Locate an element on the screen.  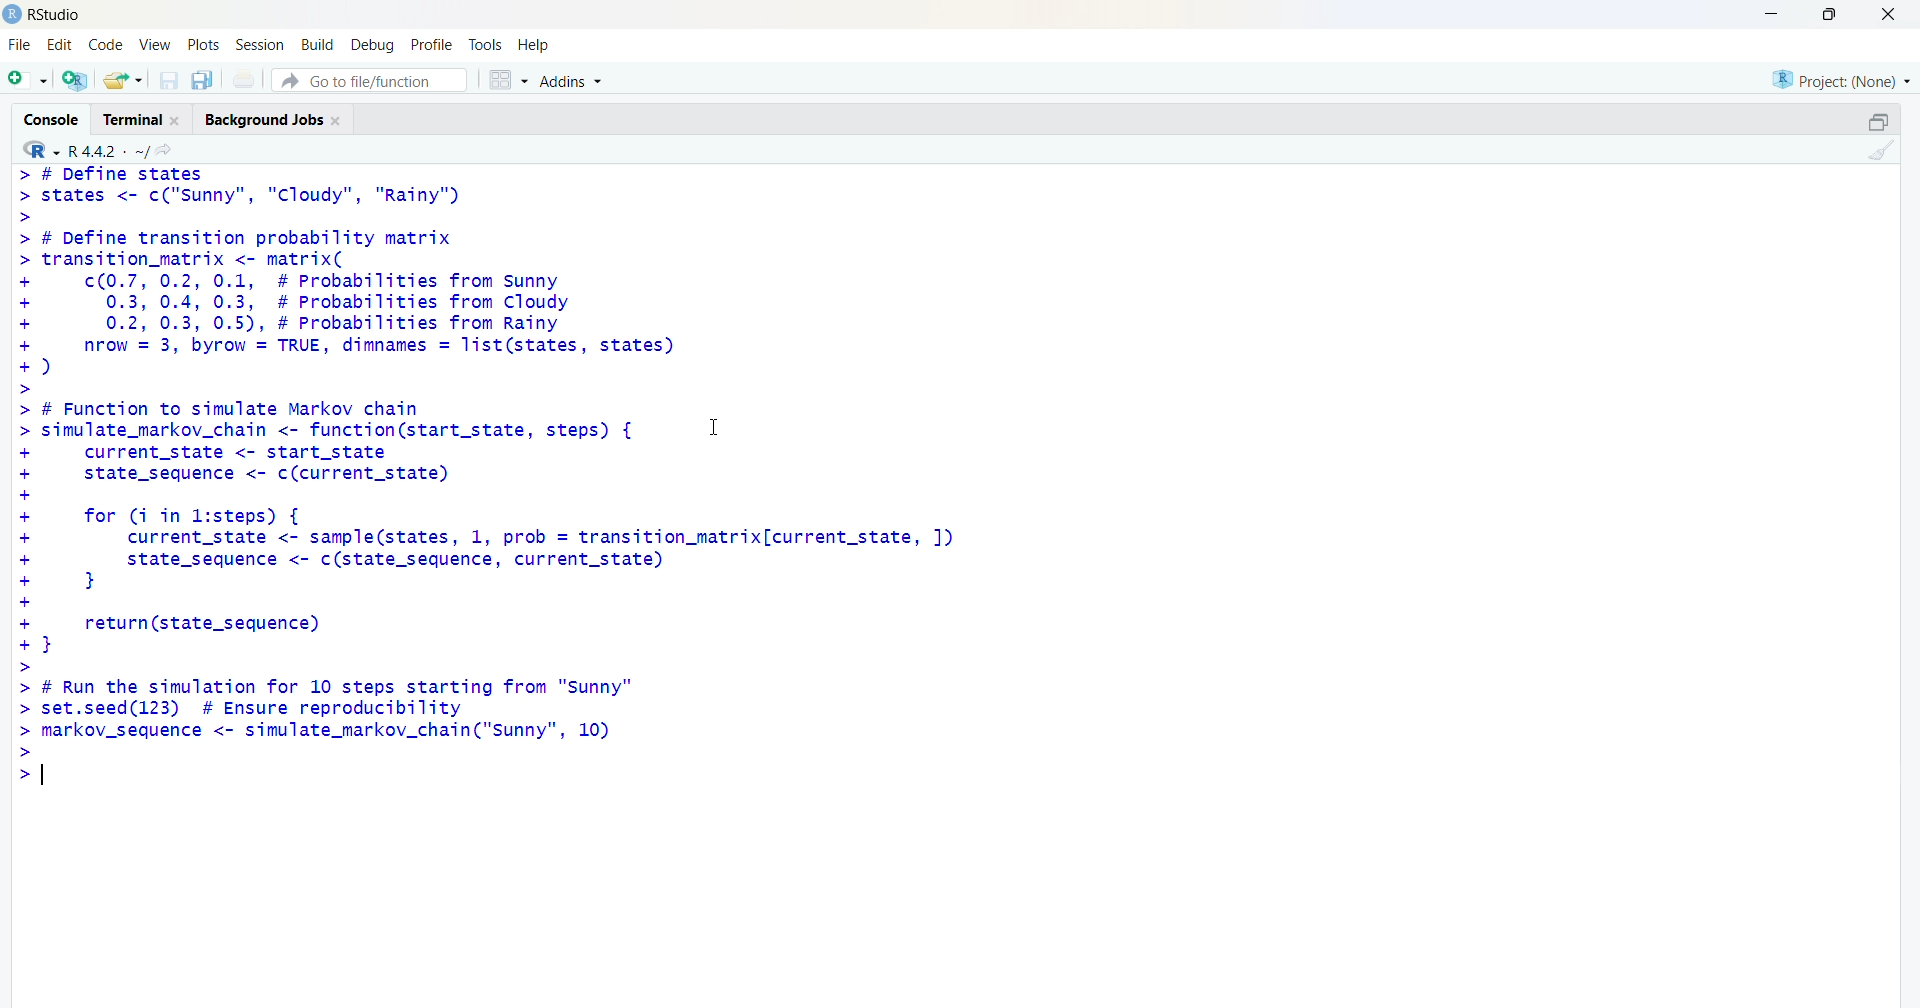
profile is located at coordinates (428, 45).